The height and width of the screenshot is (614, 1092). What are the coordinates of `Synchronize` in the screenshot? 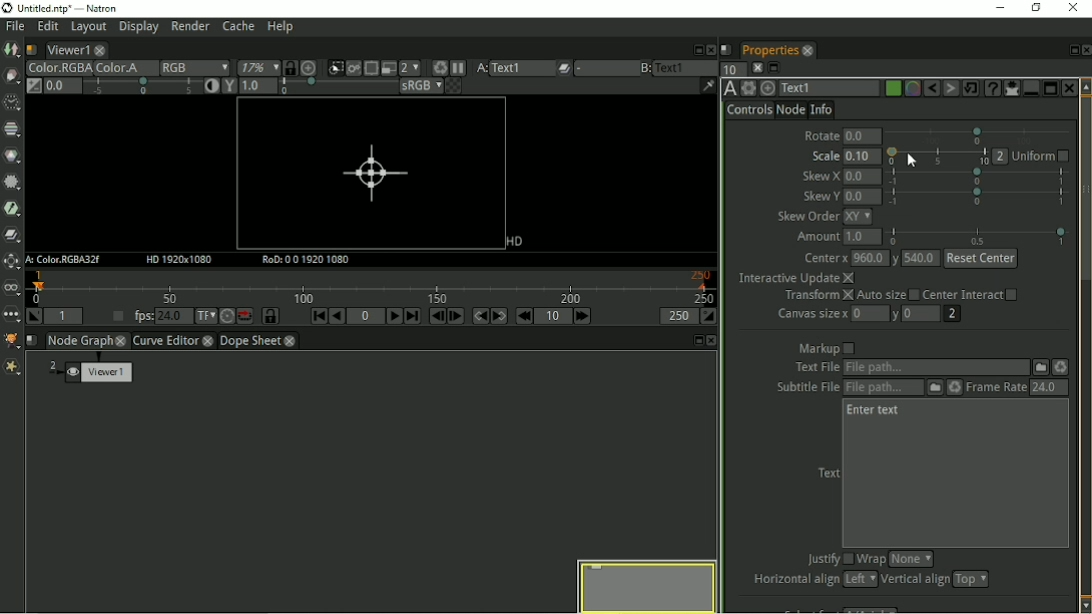 It's located at (289, 67).